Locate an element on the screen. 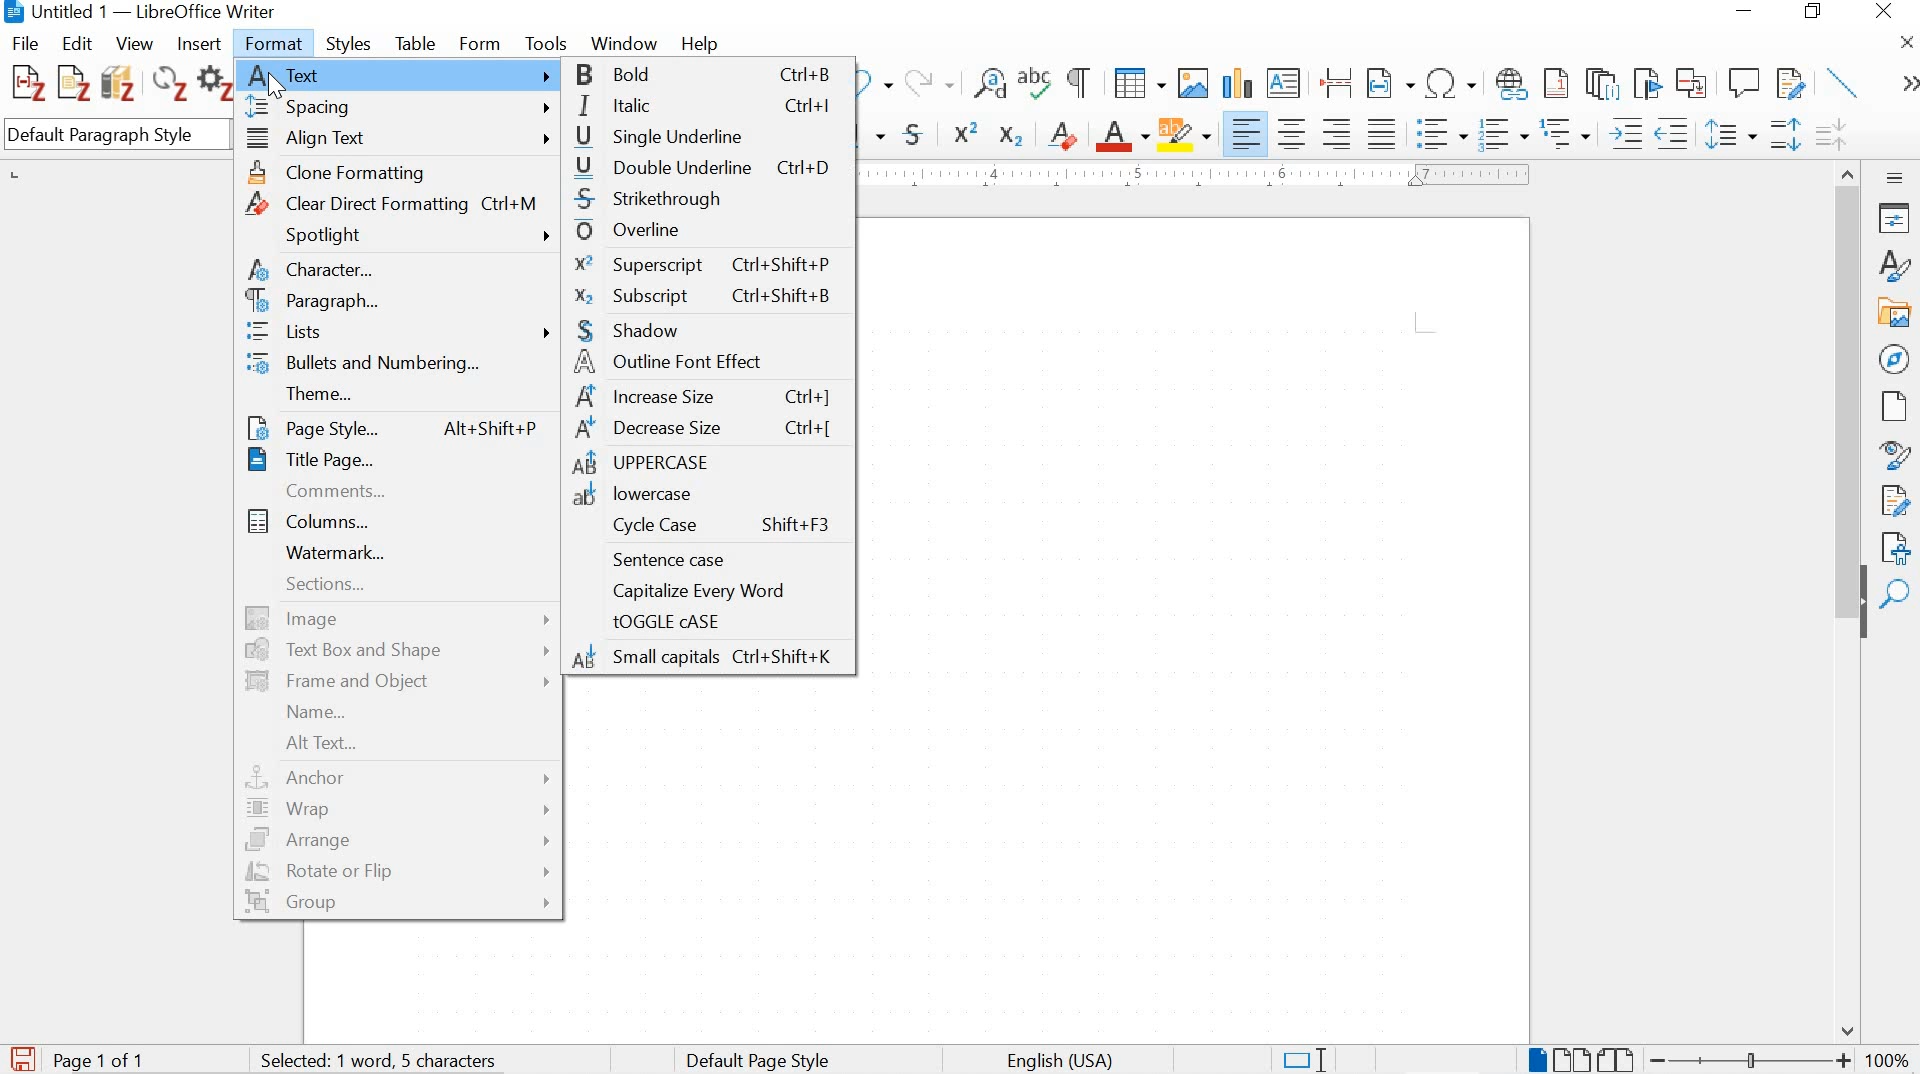  tools is located at coordinates (546, 42).